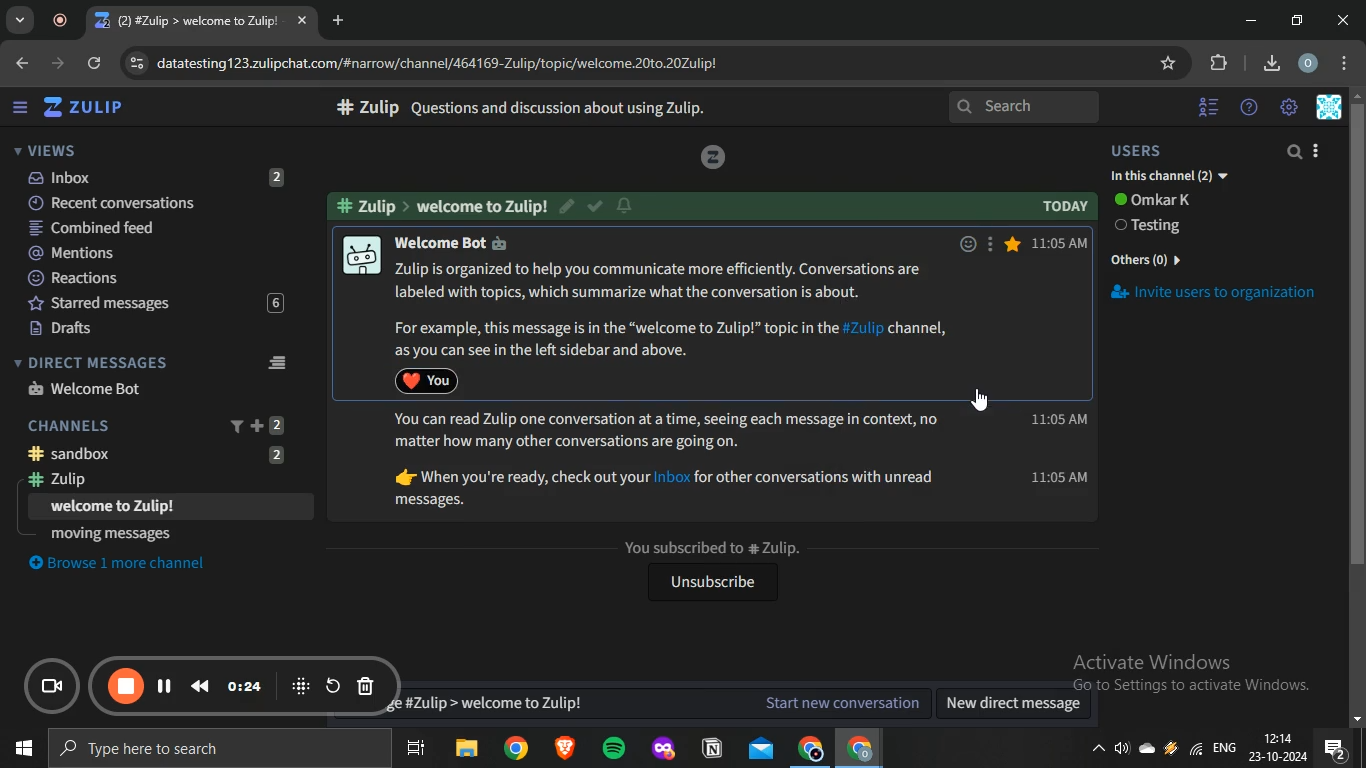 The height and width of the screenshot is (768, 1366). Describe the element at coordinates (709, 584) in the screenshot. I see `unsubscribe` at that location.